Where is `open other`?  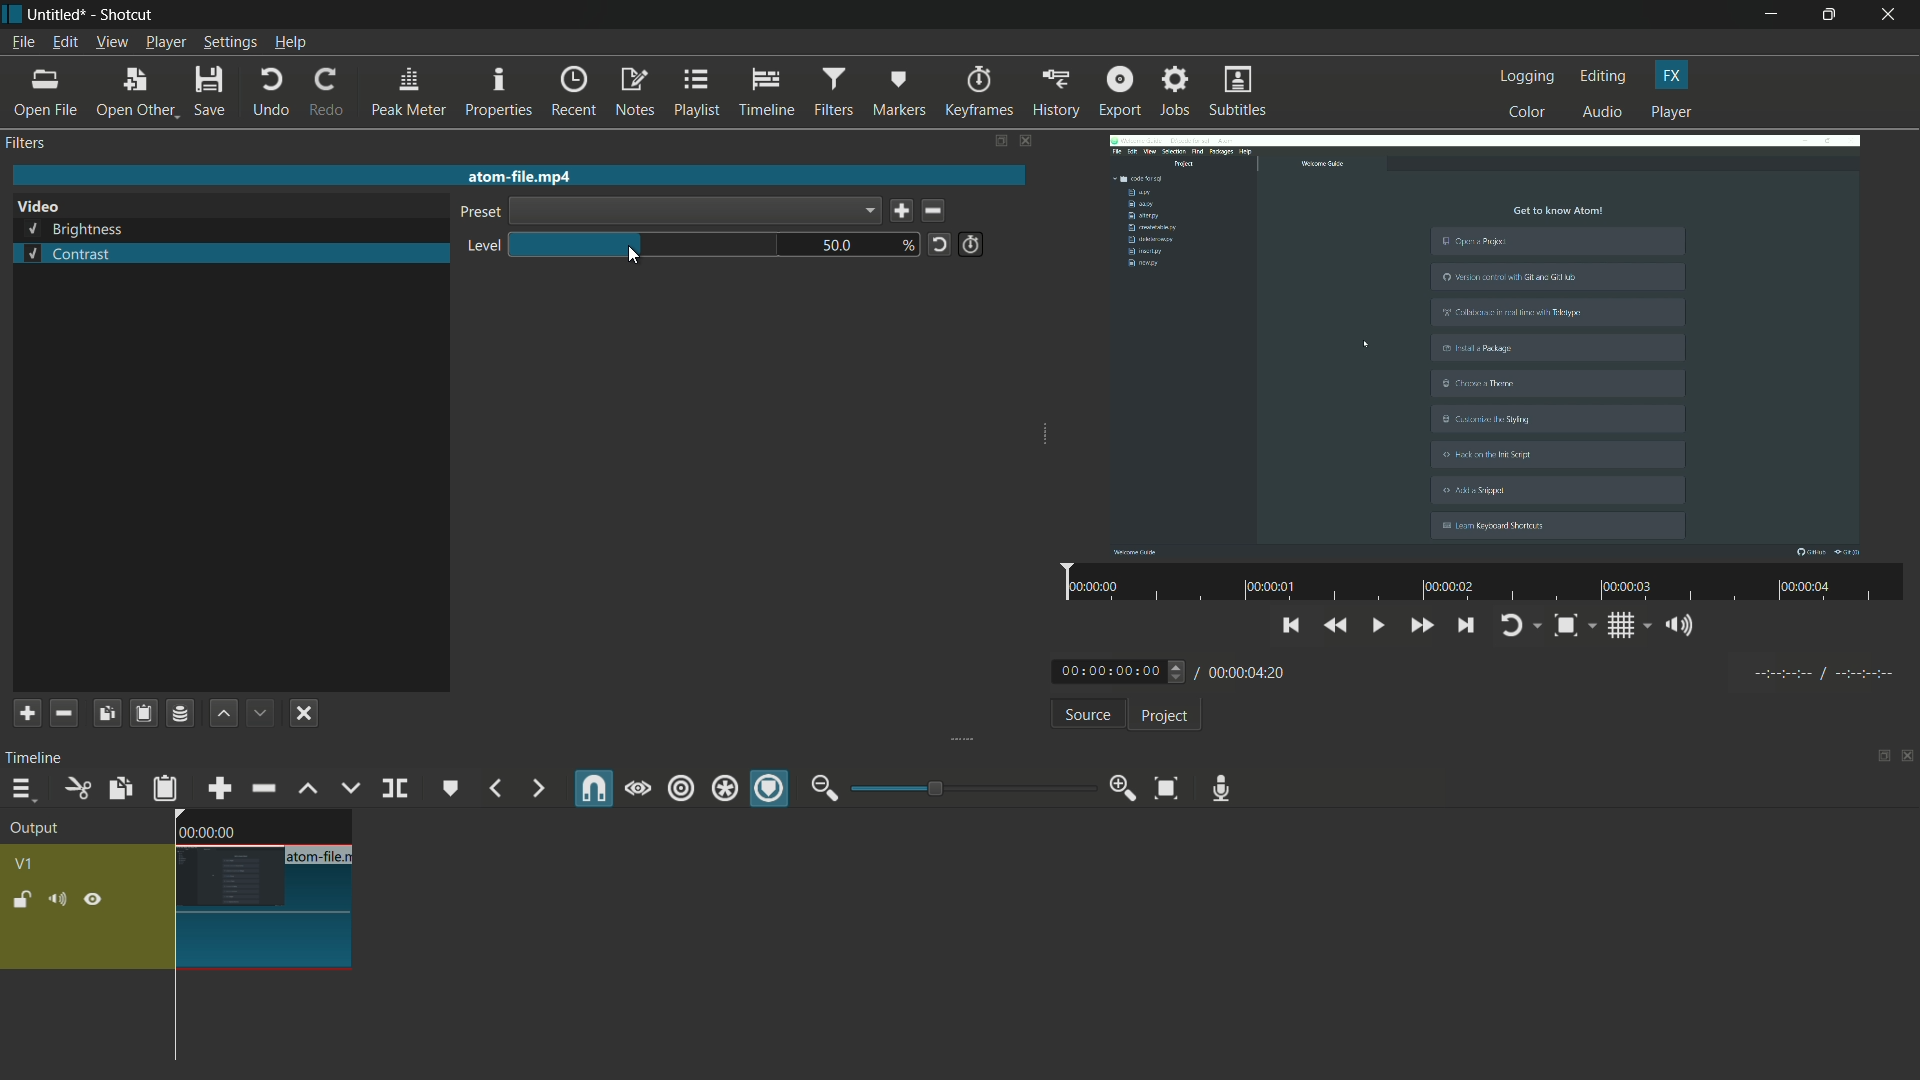
open other is located at coordinates (136, 93).